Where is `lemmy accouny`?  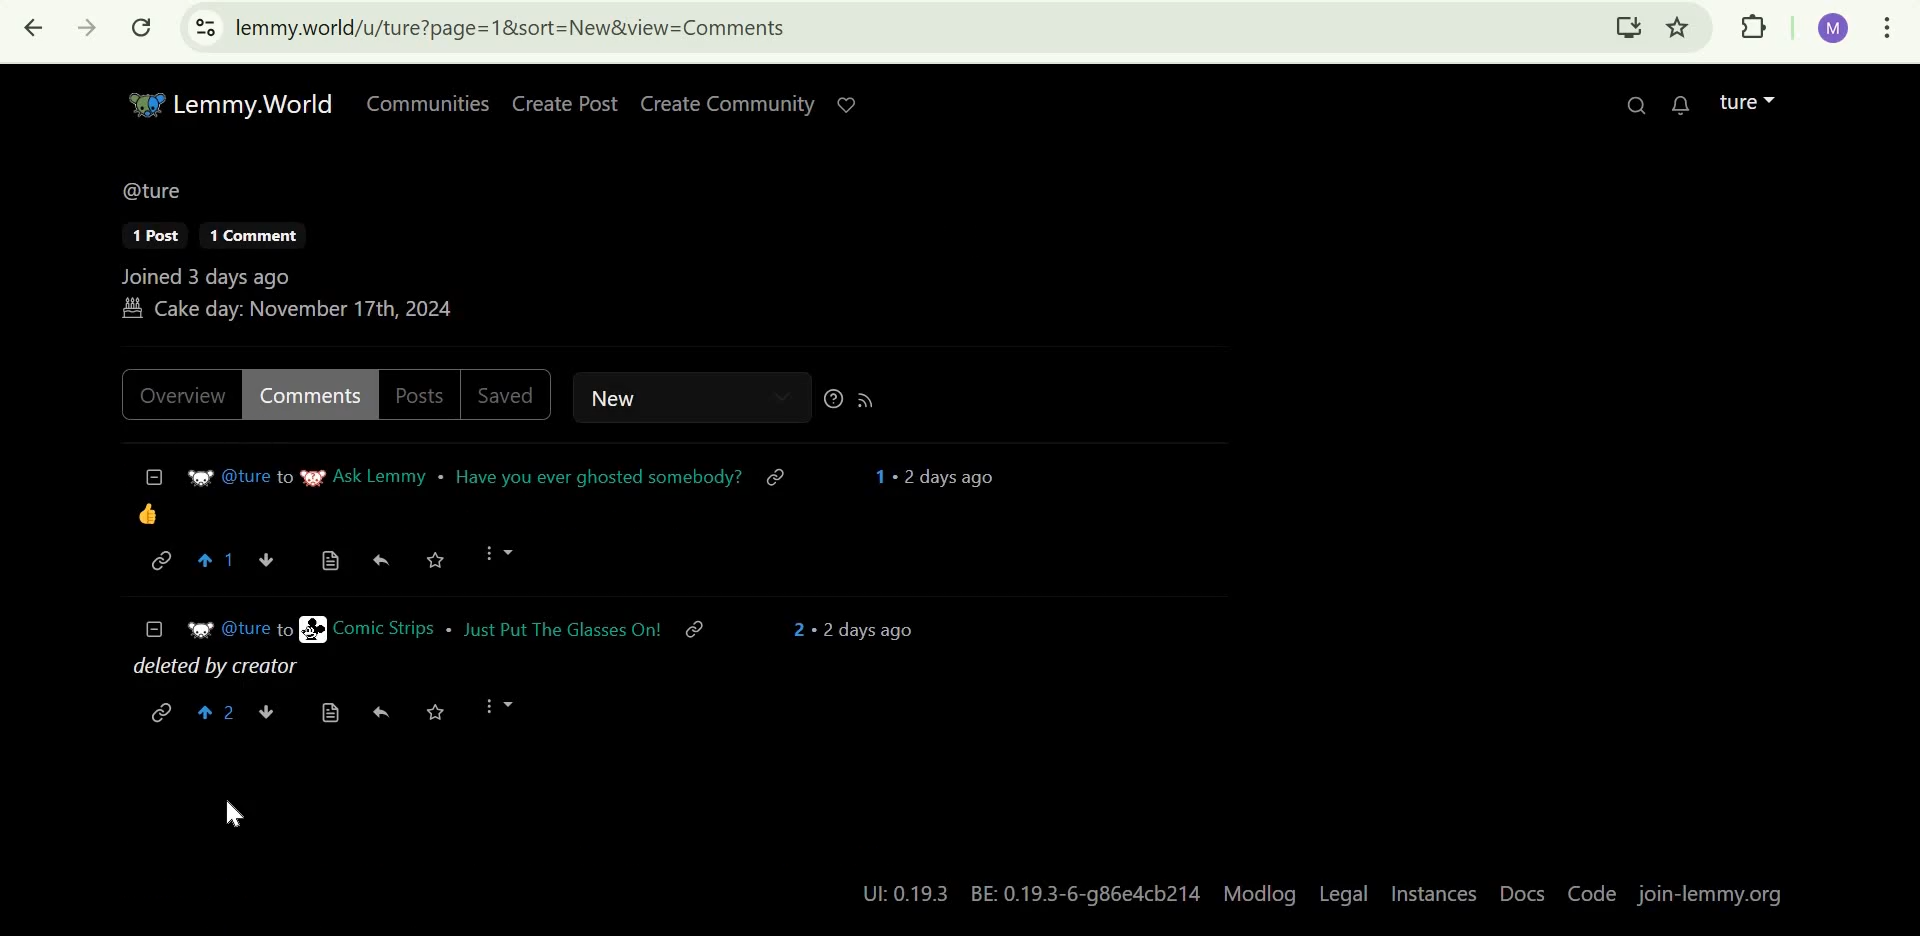 lemmy accouny is located at coordinates (1737, 101).